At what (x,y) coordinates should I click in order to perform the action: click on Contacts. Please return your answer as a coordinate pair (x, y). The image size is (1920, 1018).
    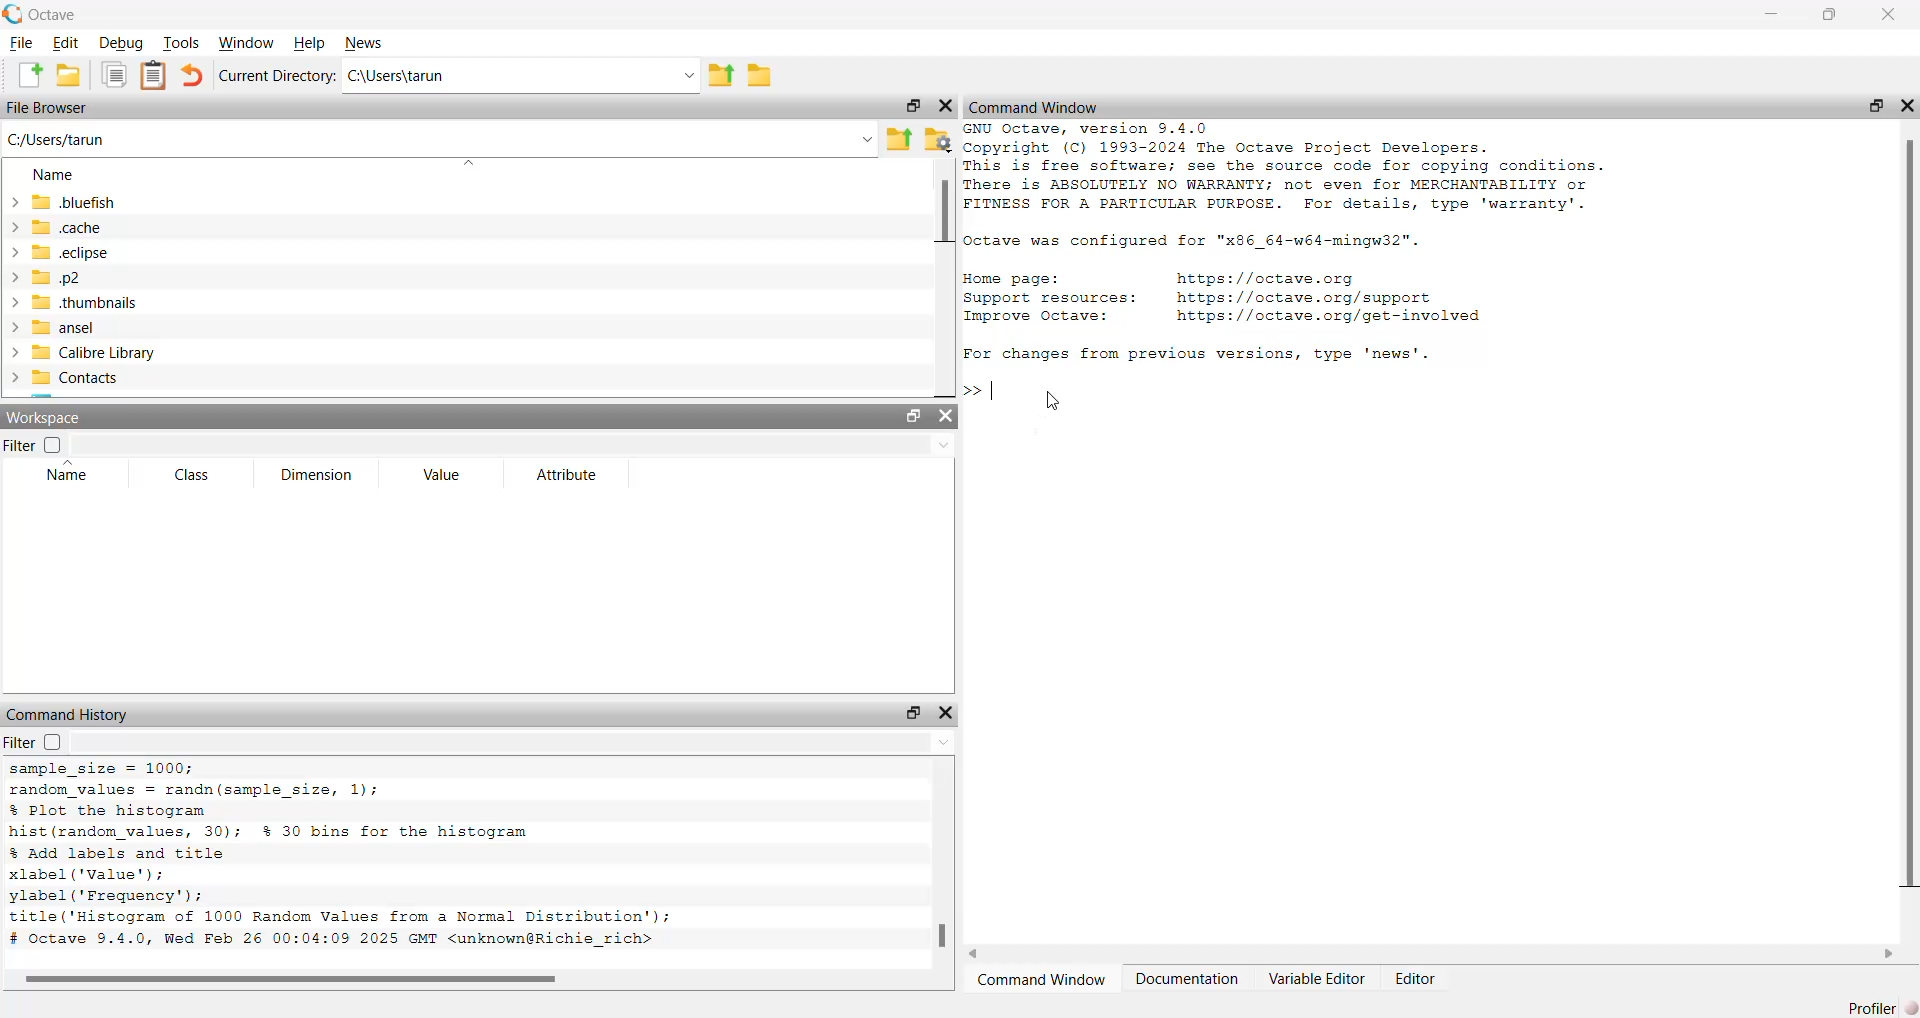
    Looking at the image, I should click on (65, 377).